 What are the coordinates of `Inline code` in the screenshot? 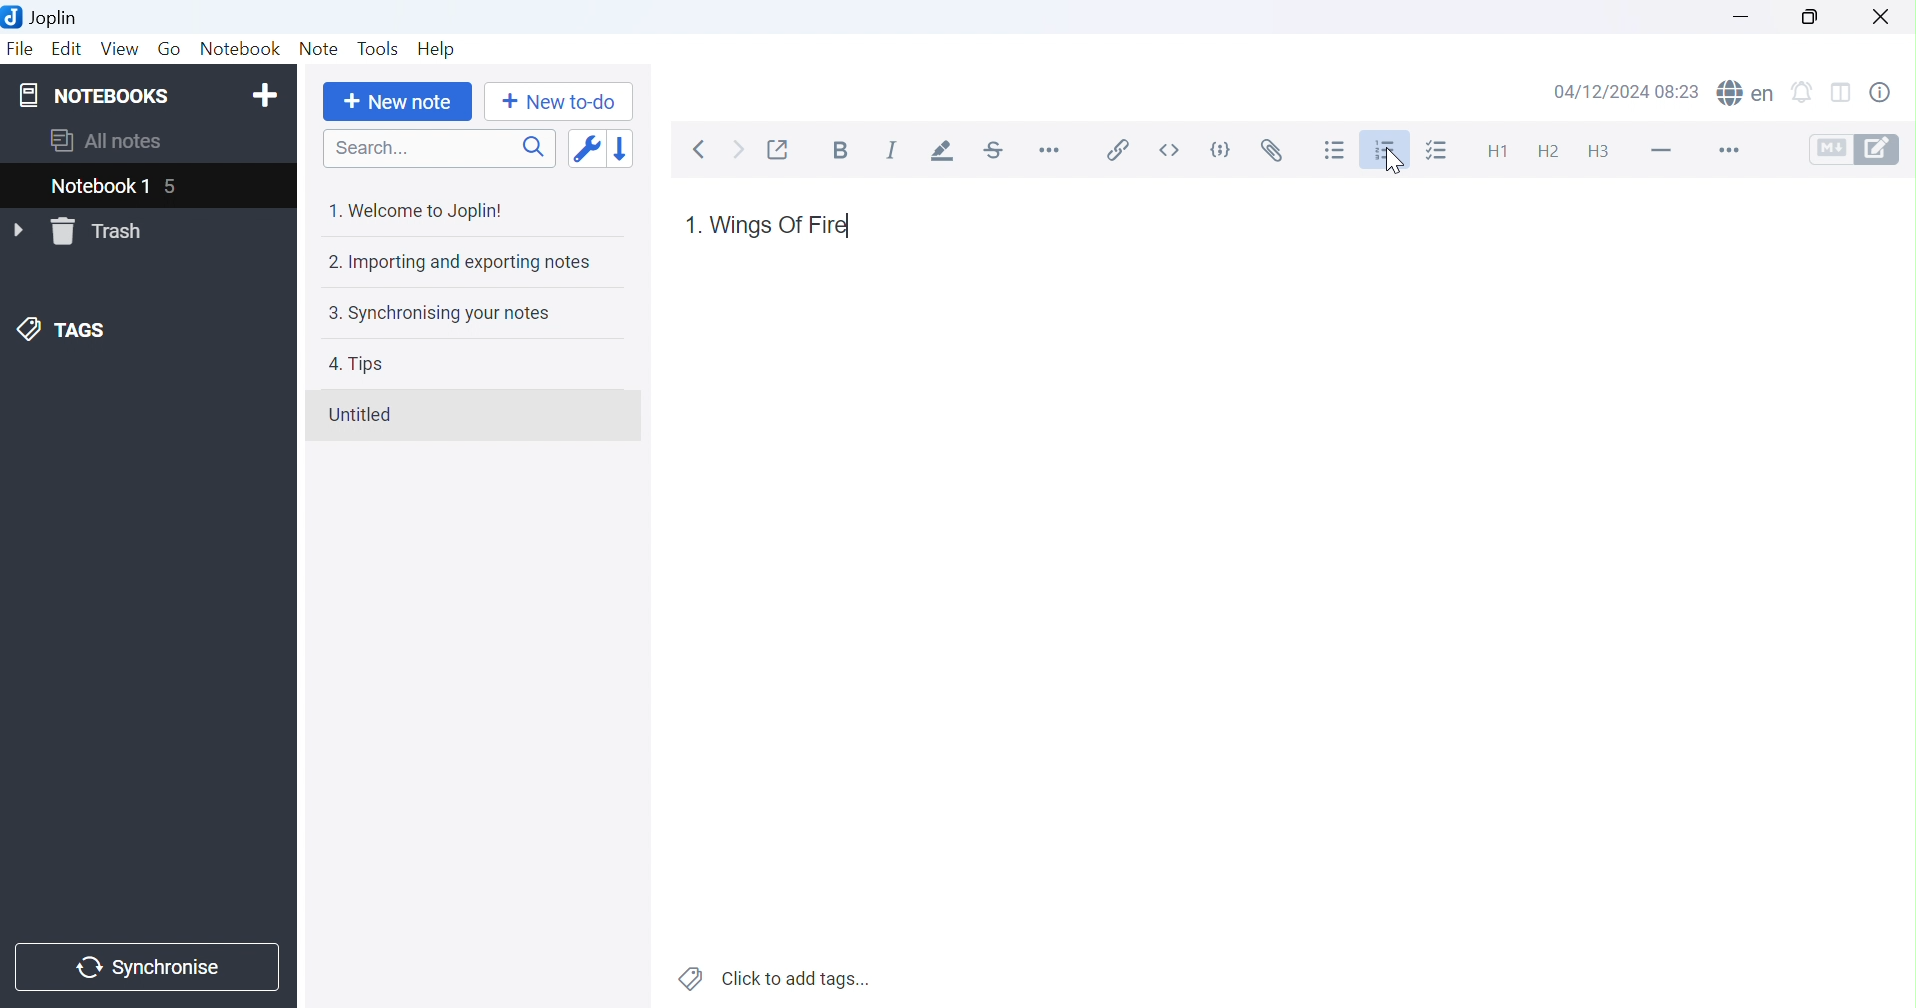 It's located at (1168, 150).